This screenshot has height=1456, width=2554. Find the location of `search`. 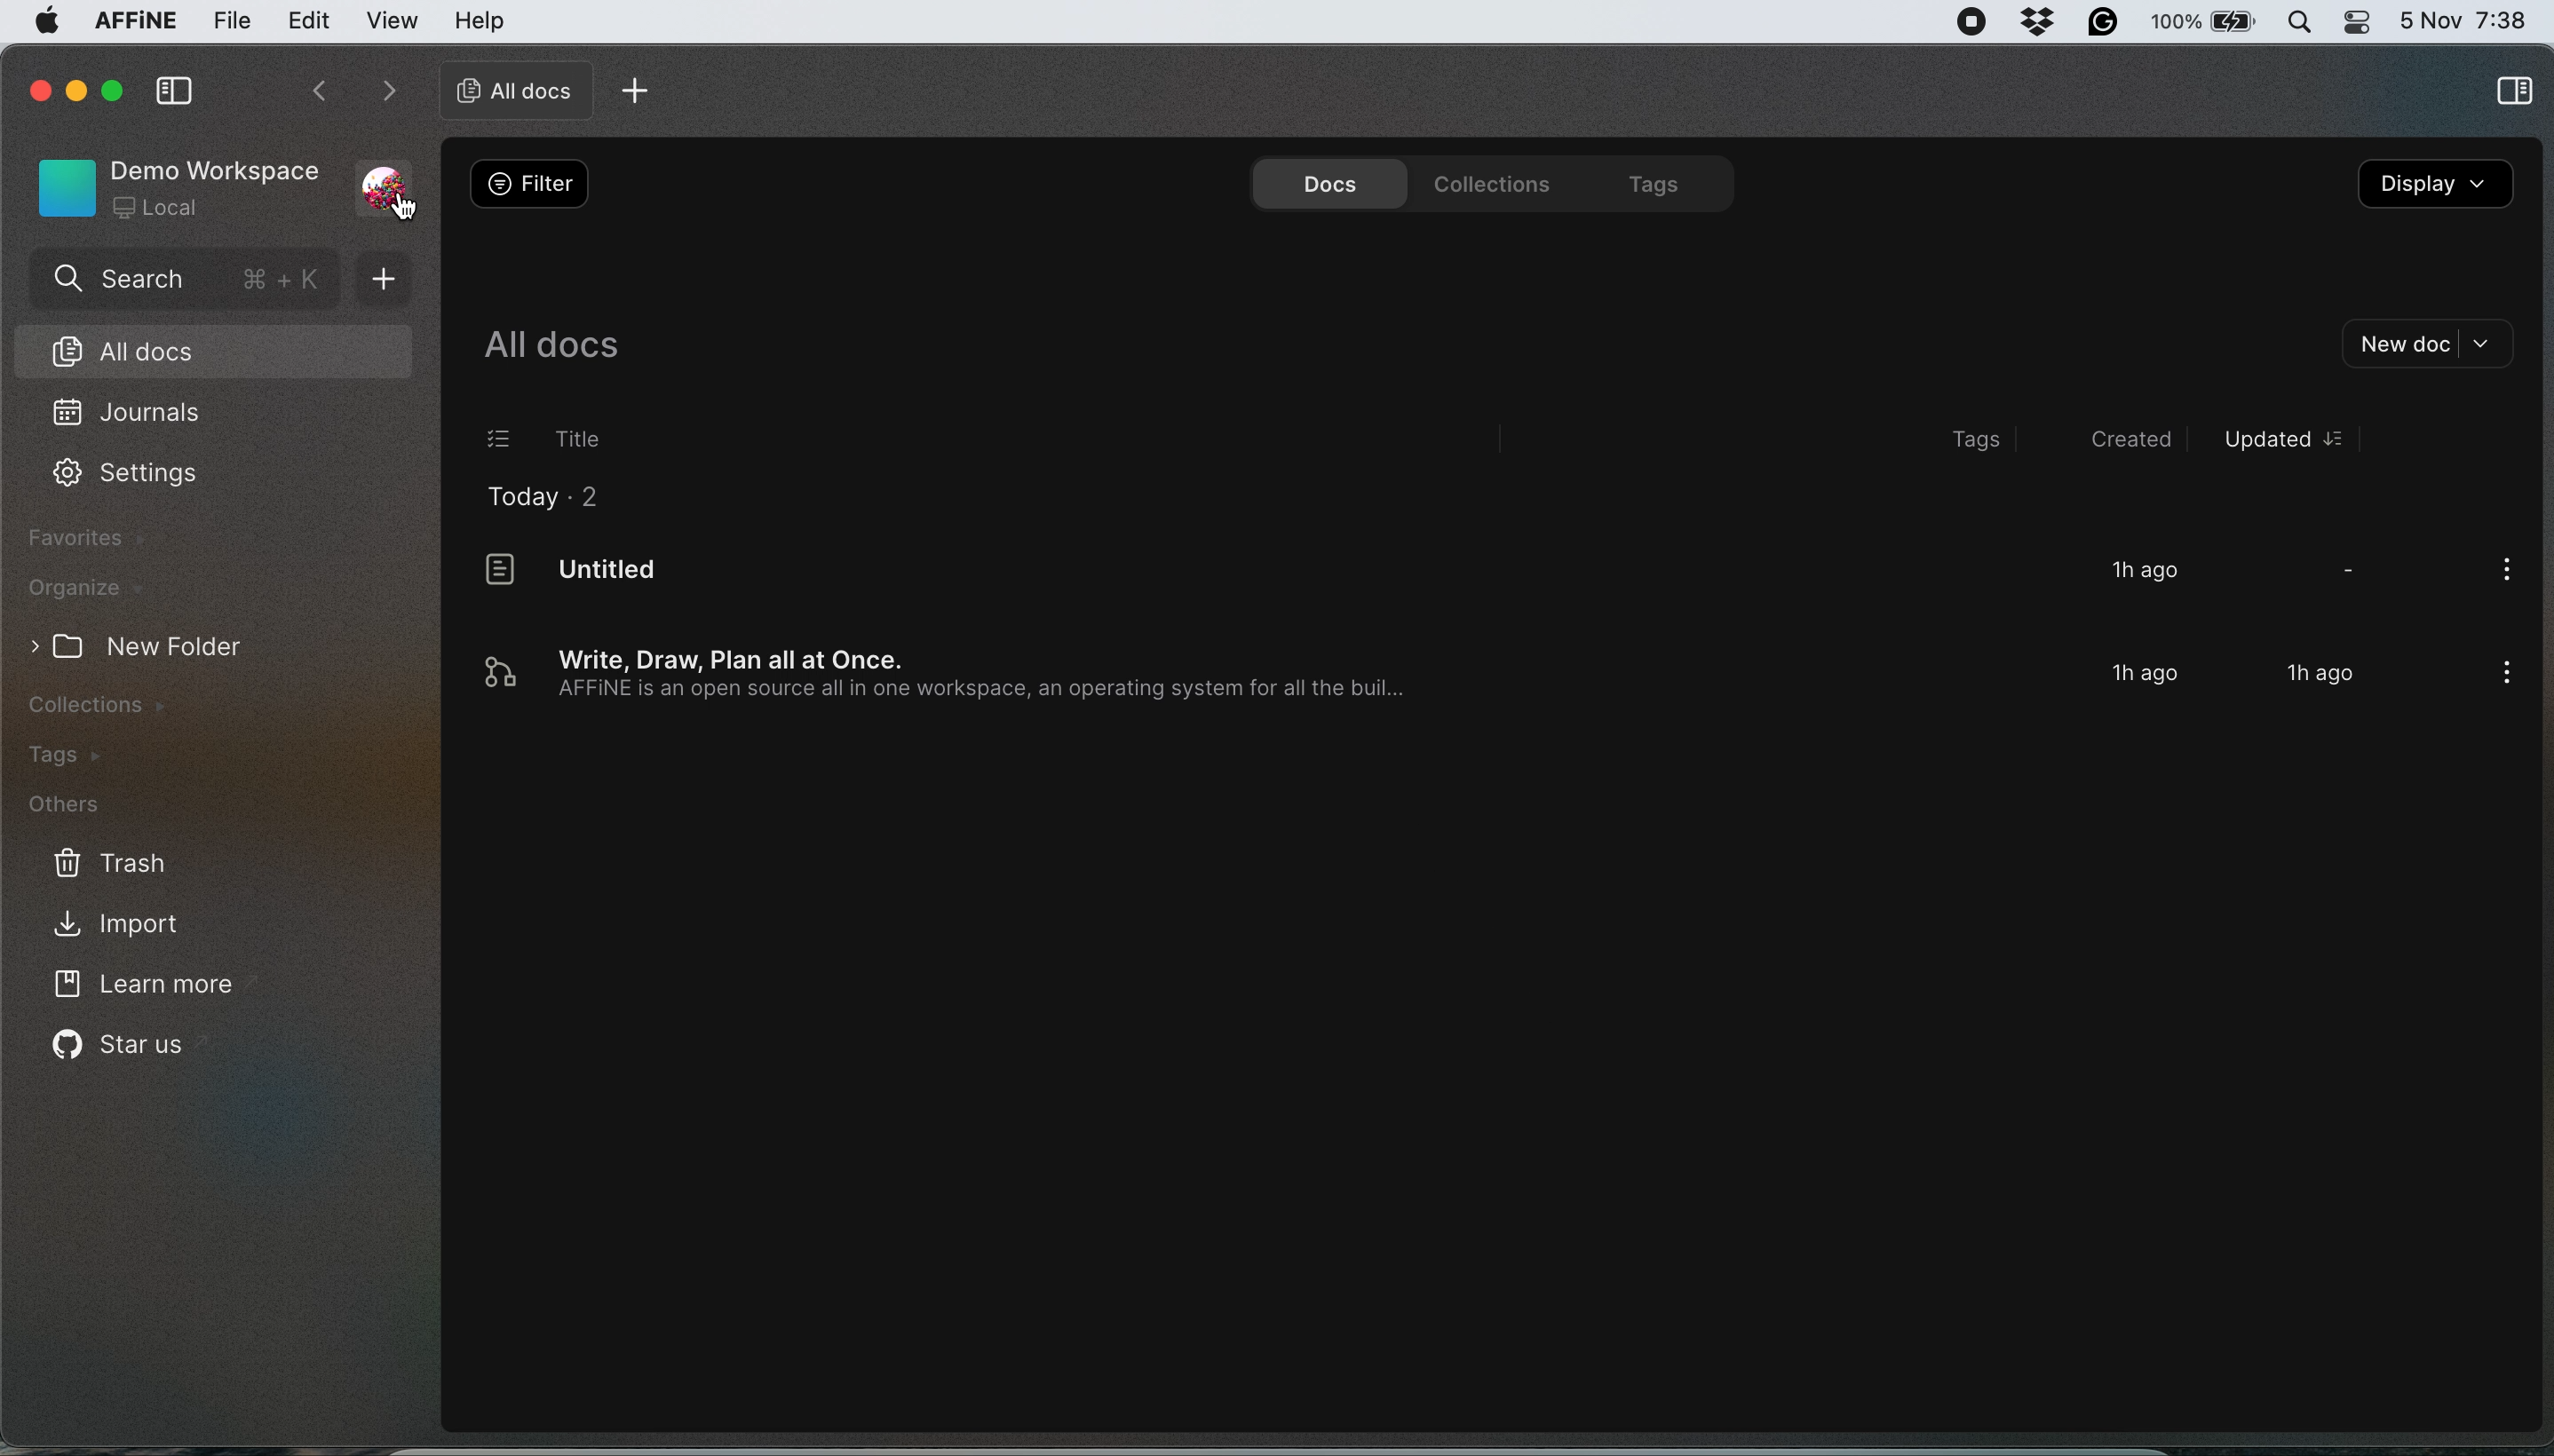

search is located at coordinates (183, 282).